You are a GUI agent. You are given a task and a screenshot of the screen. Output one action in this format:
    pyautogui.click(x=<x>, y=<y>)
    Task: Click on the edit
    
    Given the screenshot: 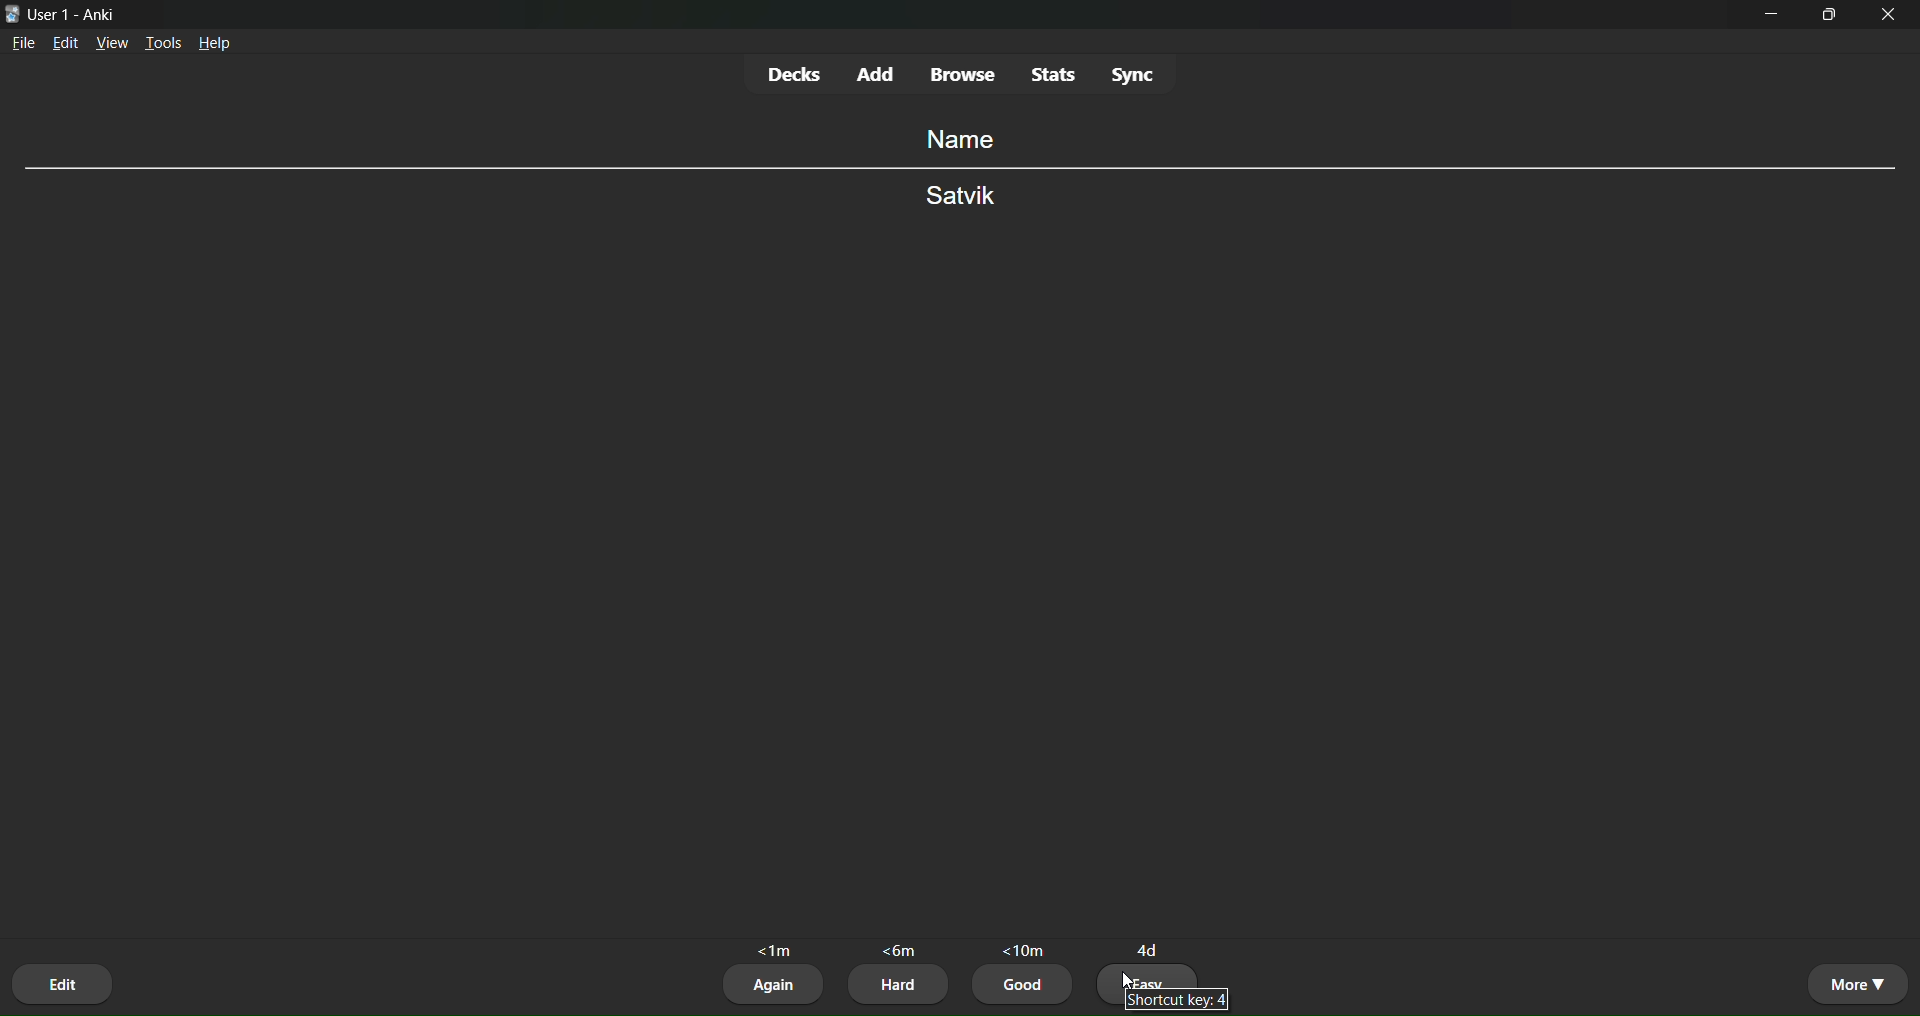 What is the action you would take?
    pyautogui.click(x=65, y=980)
    